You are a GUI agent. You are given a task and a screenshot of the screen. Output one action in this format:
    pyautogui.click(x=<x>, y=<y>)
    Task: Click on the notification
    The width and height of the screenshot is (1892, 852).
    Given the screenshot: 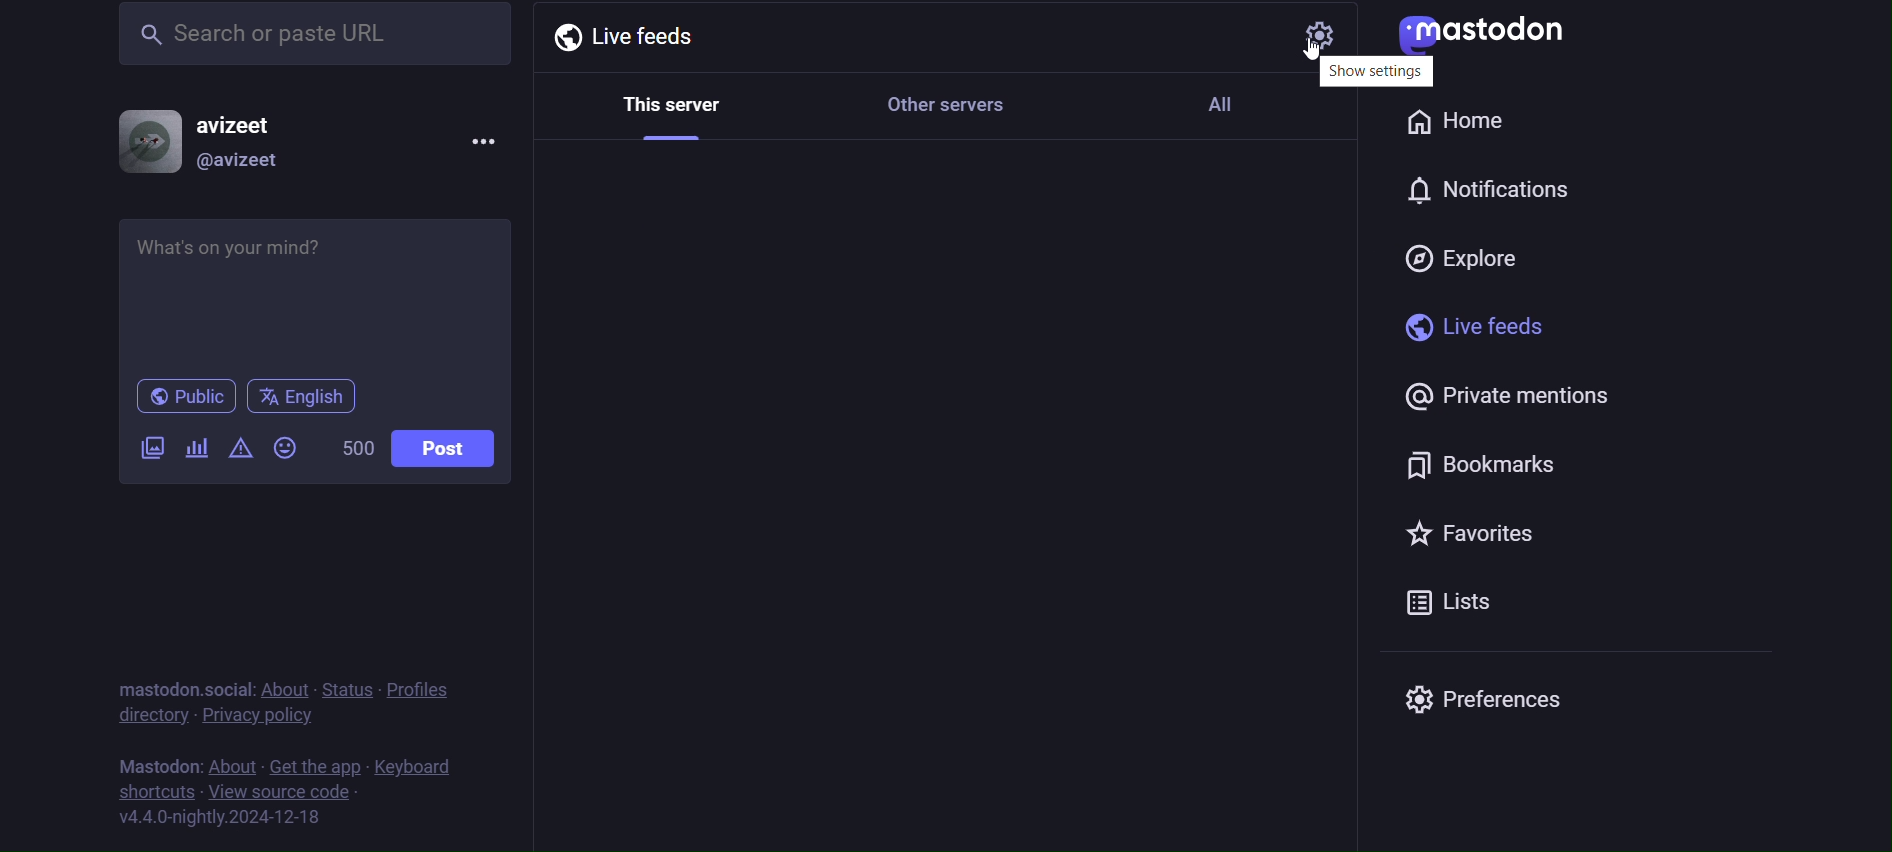 What is the action you would take?
    pyautogui.click(x=1482, y=190)
    